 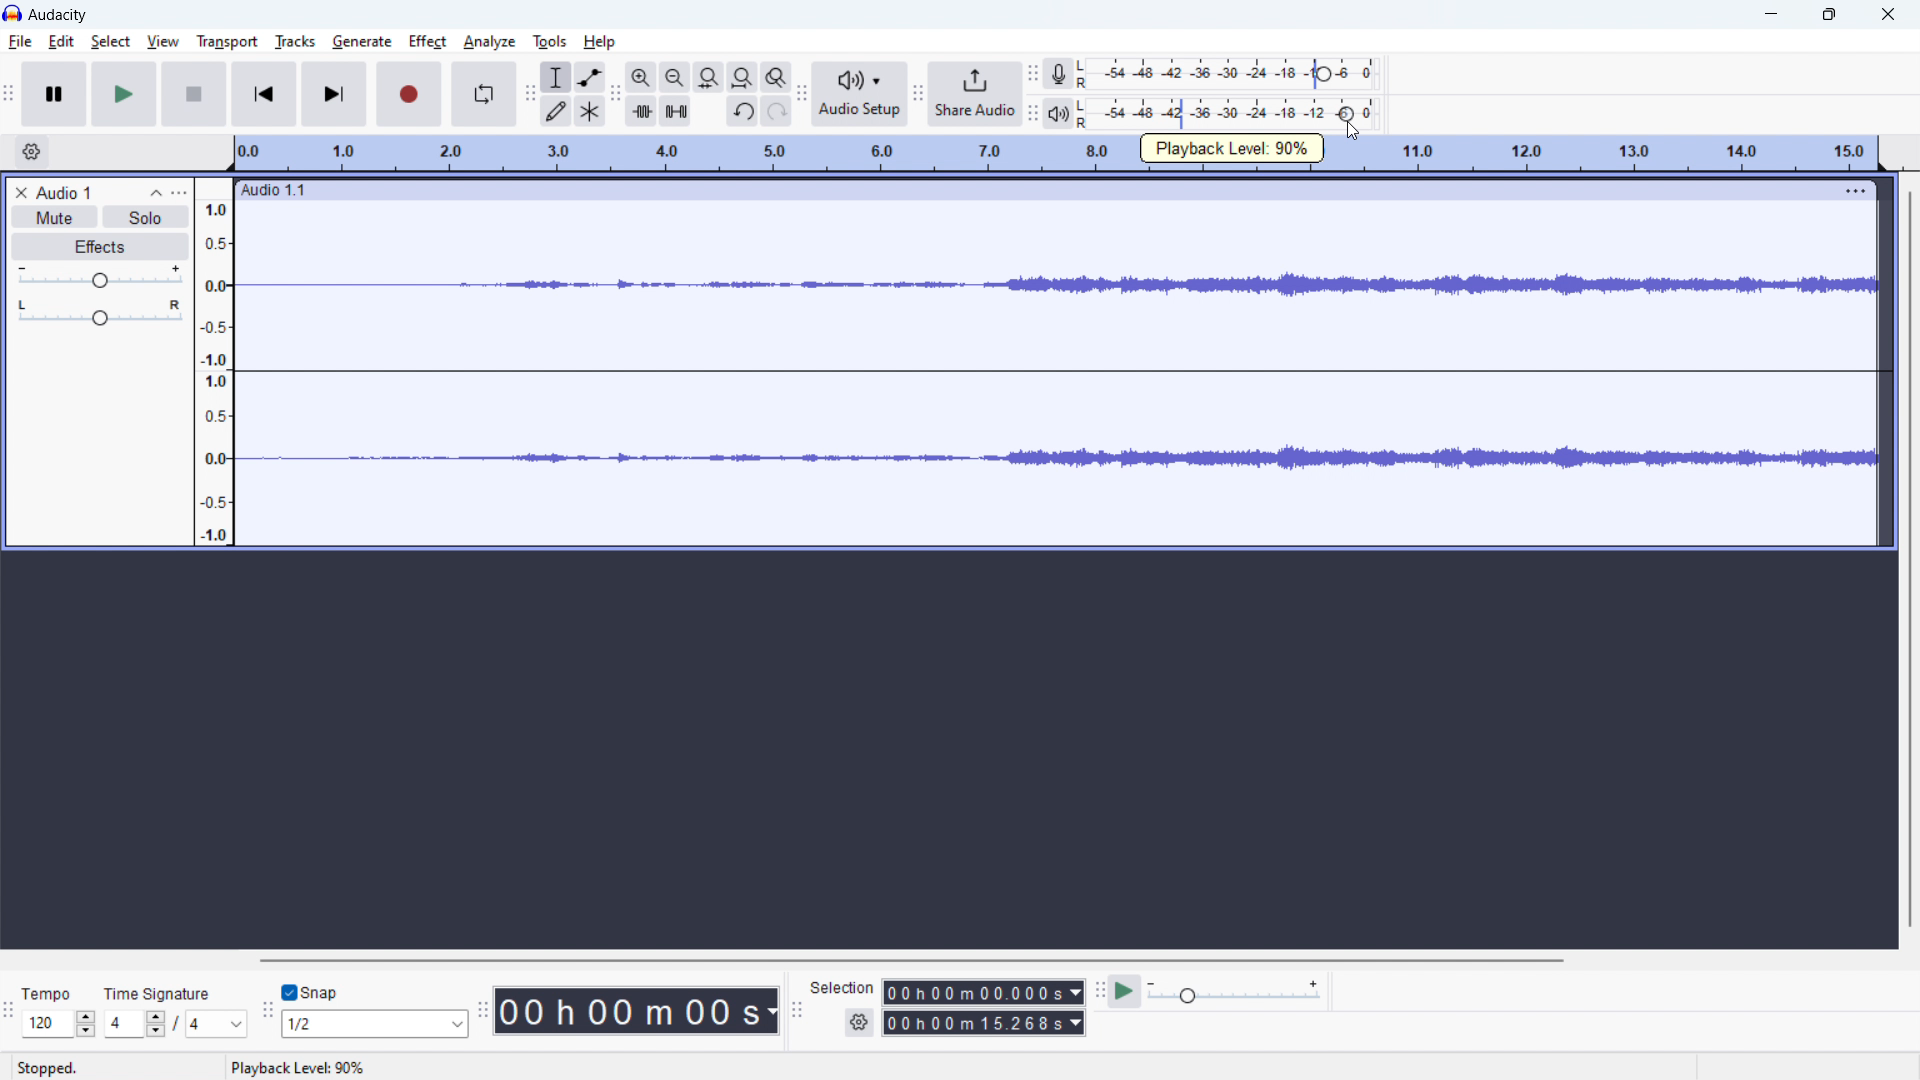 I want to click on analyze, so click(x=489, y=41).